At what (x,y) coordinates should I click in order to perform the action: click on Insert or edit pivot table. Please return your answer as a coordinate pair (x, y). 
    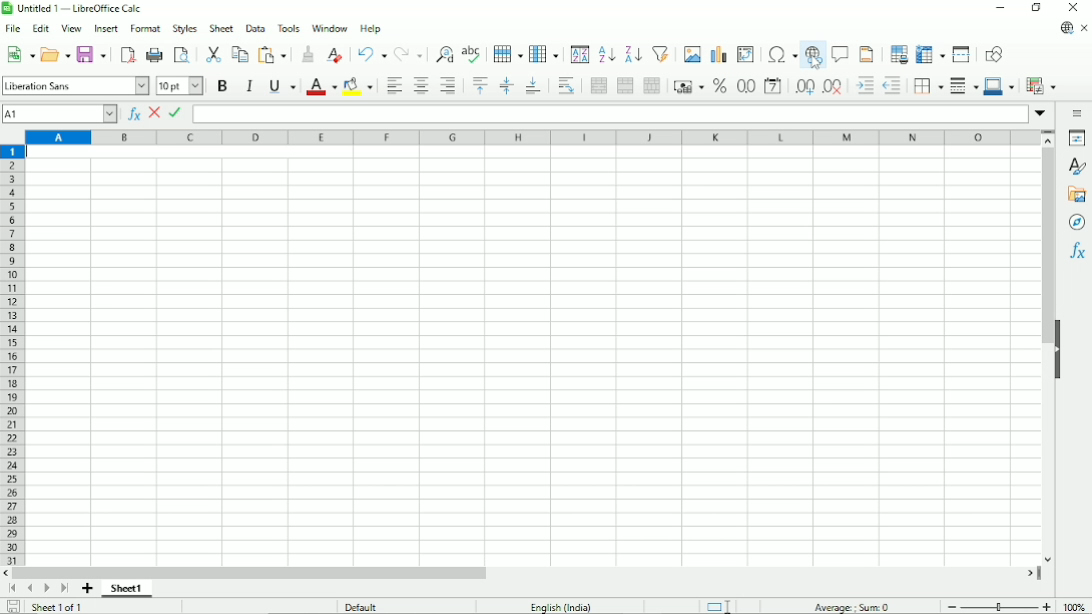
    Looking at the image, I should click on (745, 53).